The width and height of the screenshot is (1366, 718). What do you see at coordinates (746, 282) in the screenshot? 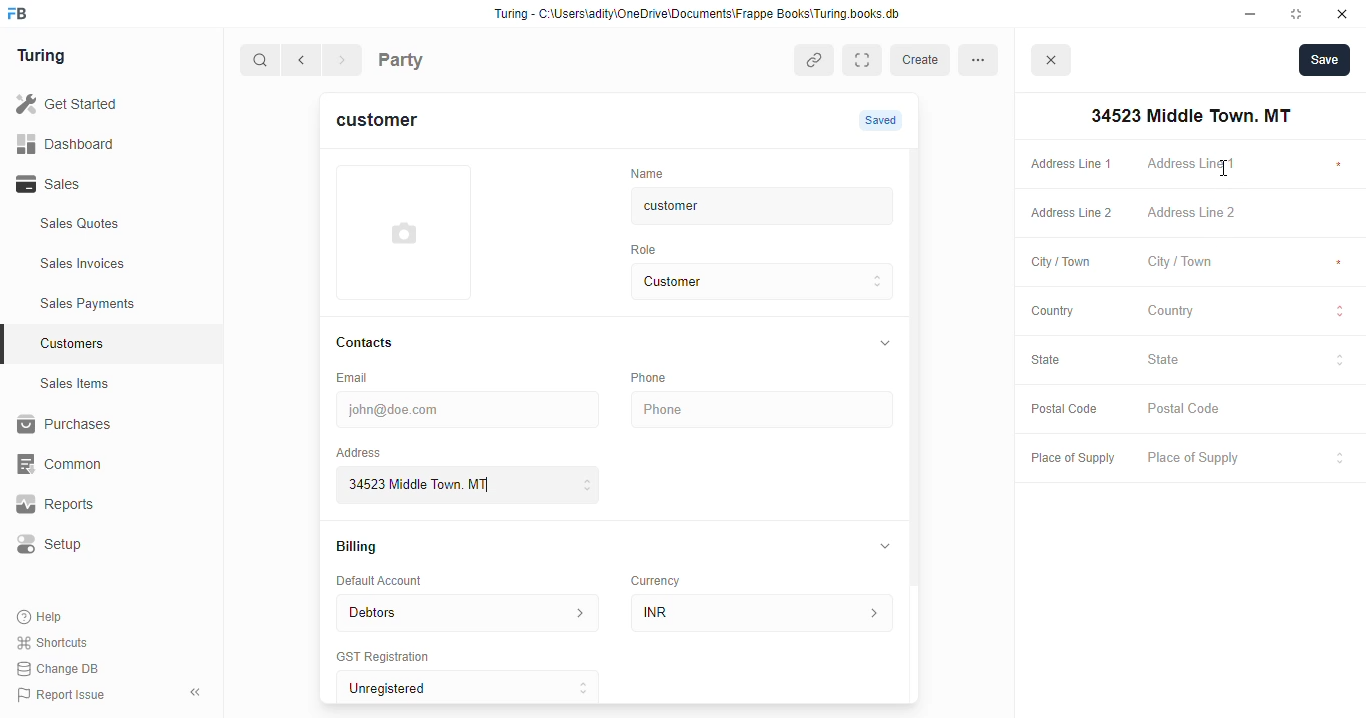
I see `Customer` at bounding box center [746, 282].